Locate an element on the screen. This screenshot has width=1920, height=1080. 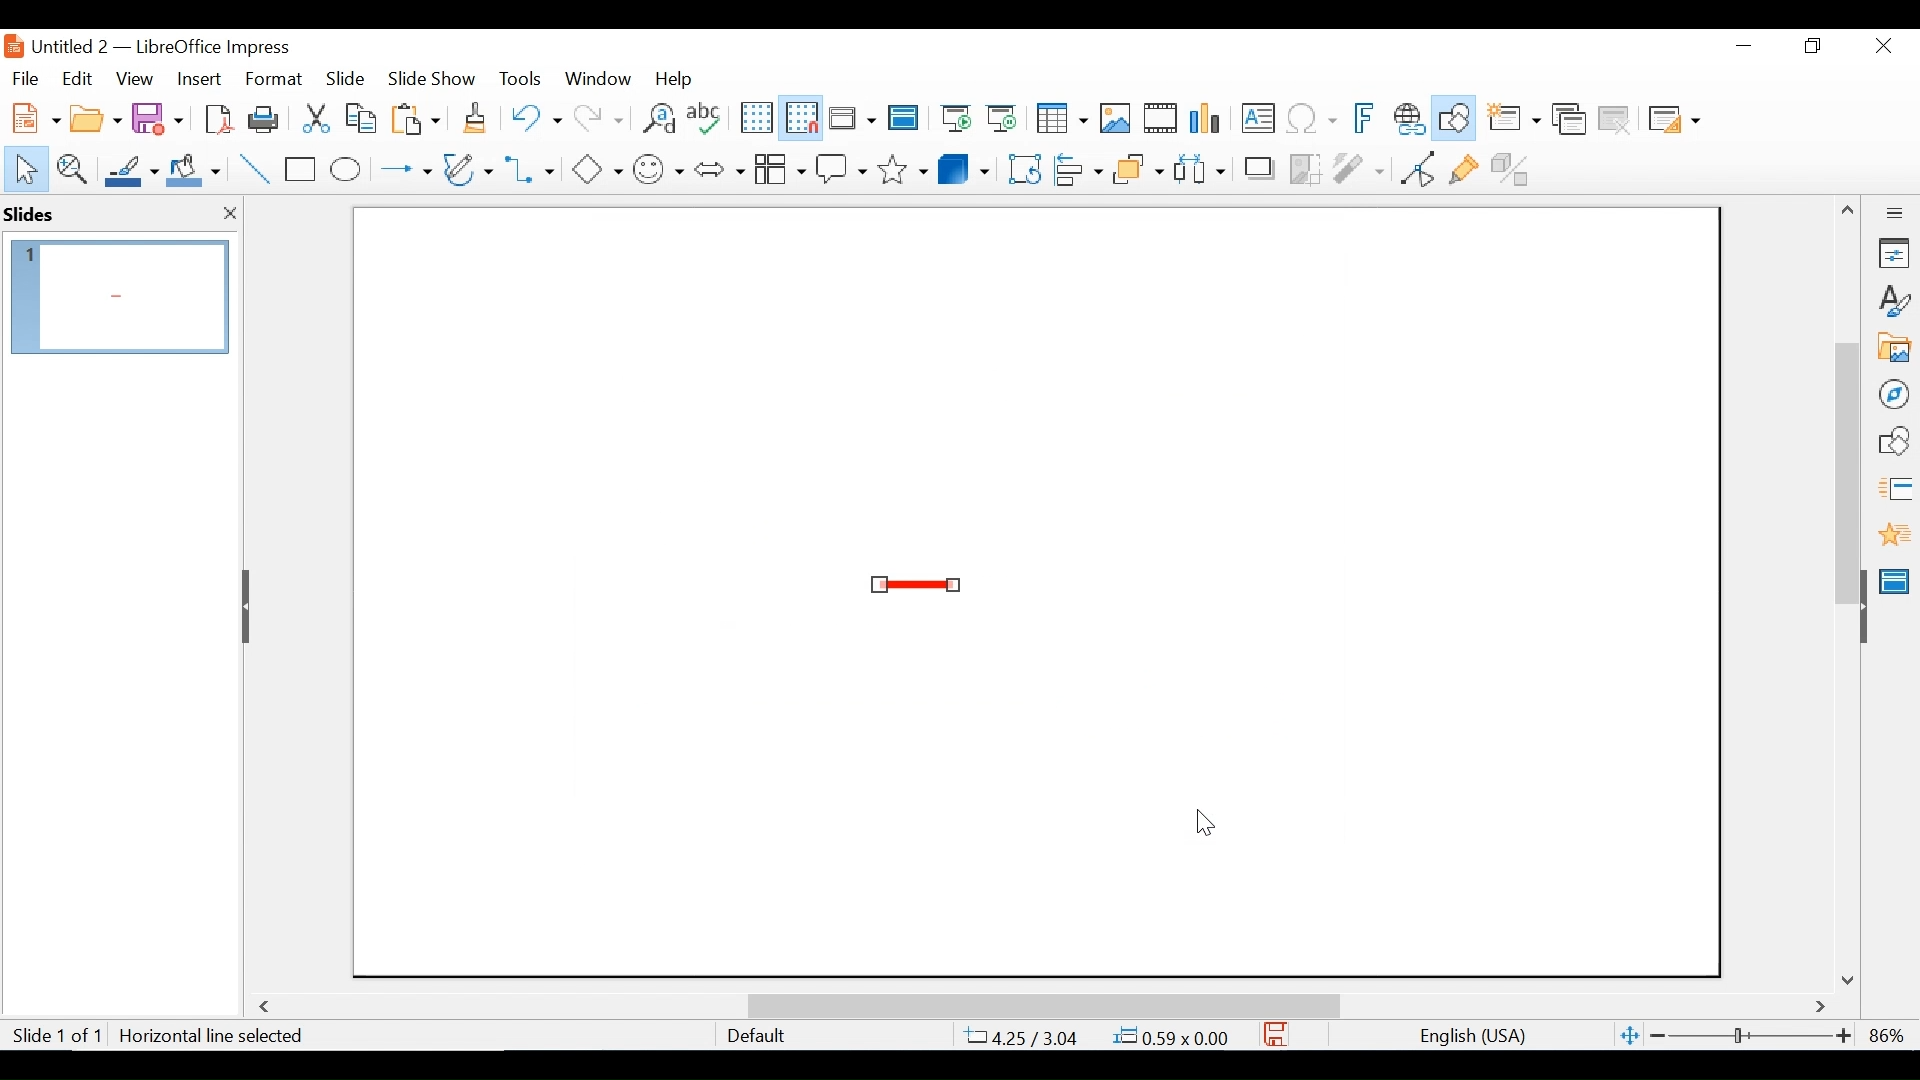
Insert Line is located at coordinates (256, 170).